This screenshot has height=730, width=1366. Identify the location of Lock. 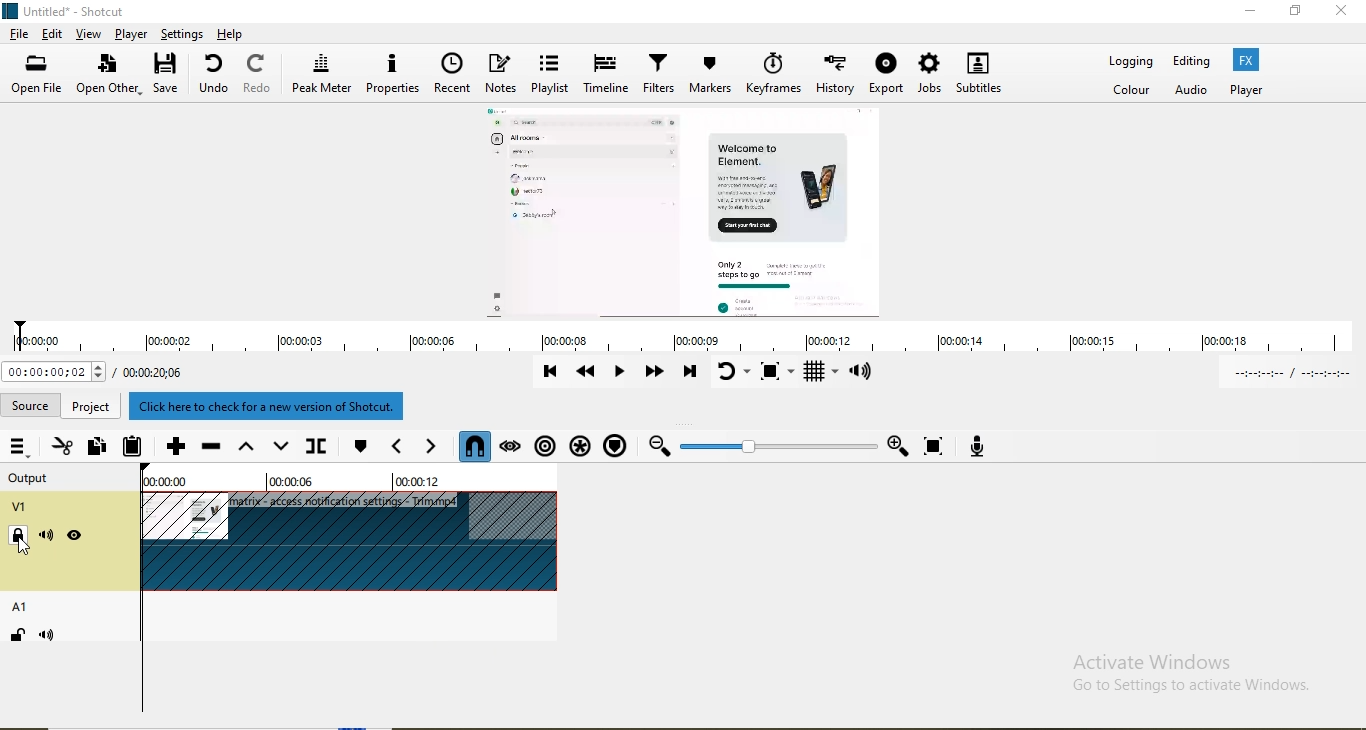
(18, 637).